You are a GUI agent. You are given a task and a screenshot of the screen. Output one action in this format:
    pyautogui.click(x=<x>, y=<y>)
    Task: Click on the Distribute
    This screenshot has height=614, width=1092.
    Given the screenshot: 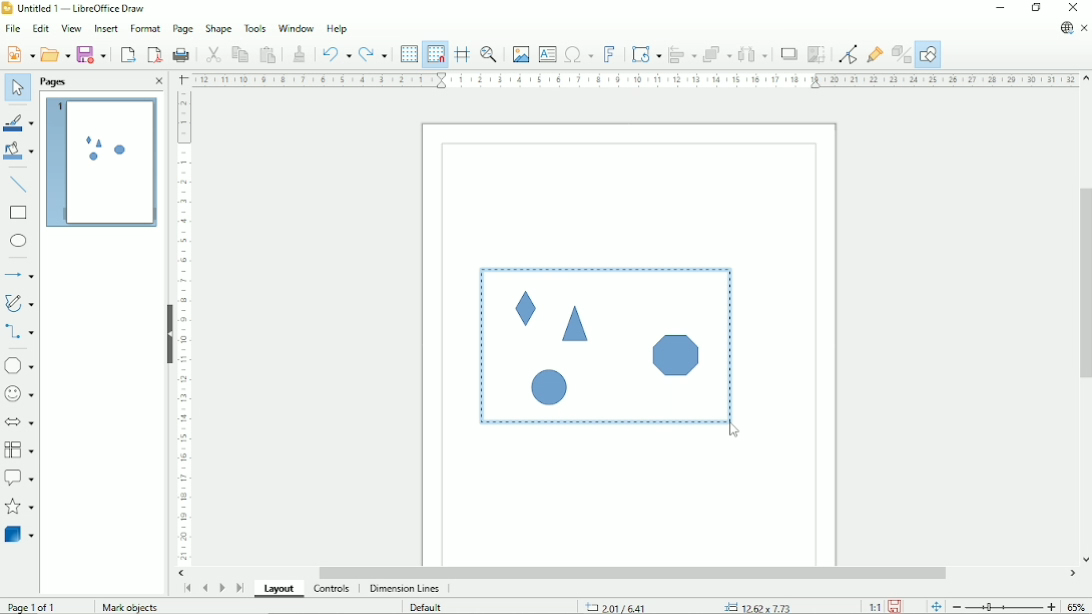 What is the action you would take?
    pyautogui.click(x=752, y=53)
    